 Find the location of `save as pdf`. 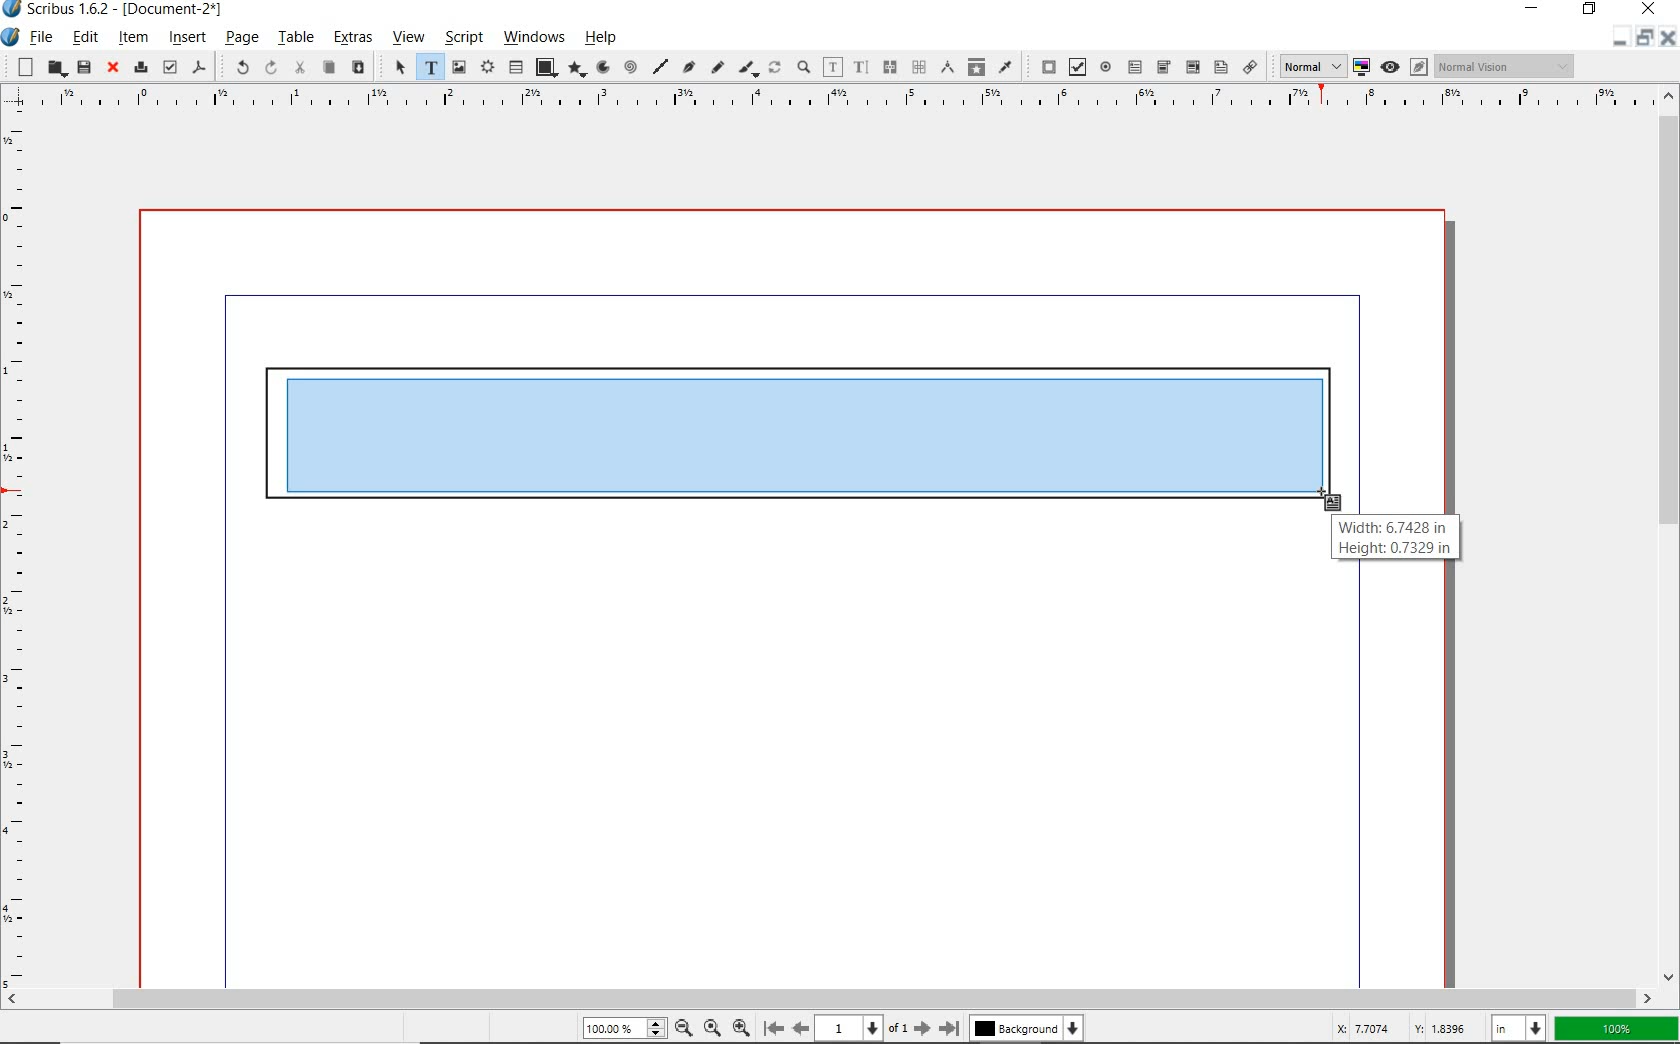

save as pdf is located at coordinates (200, 69).